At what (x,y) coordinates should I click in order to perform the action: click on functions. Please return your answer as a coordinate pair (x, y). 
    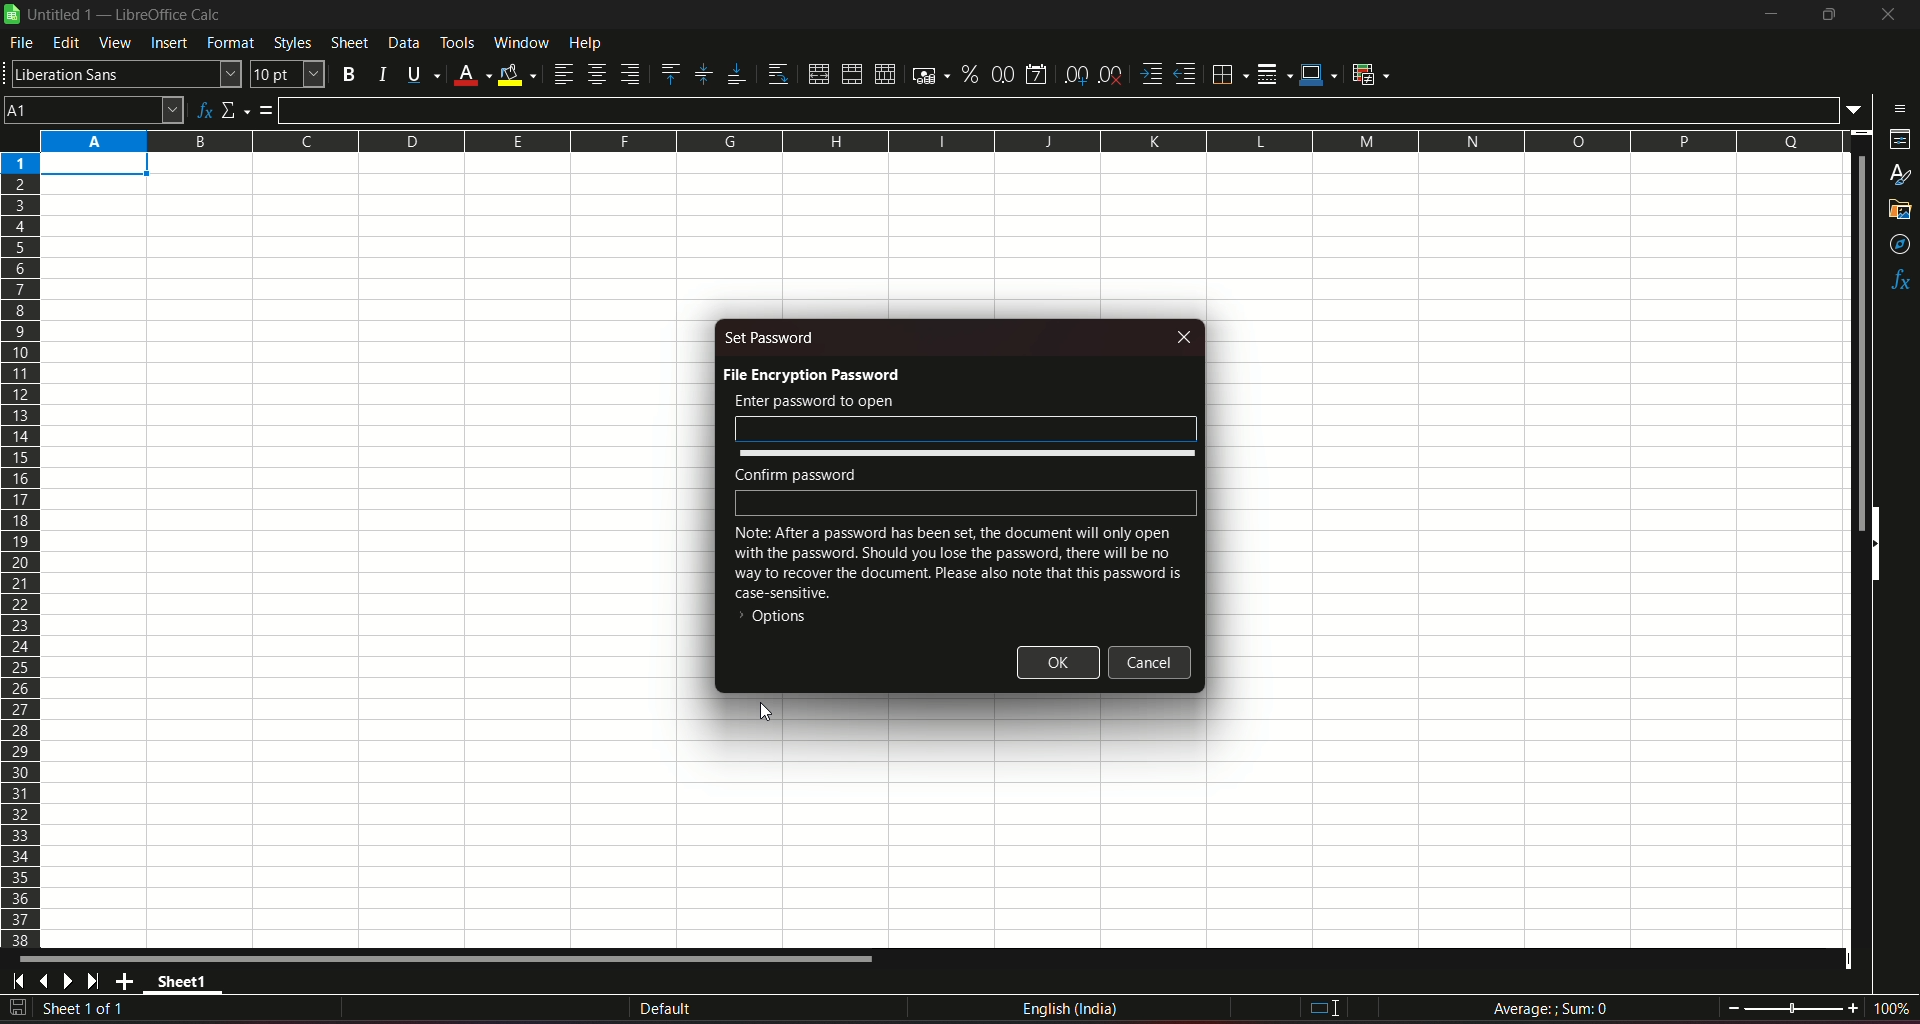
    Looking at the image, I should click on (1898, 281).